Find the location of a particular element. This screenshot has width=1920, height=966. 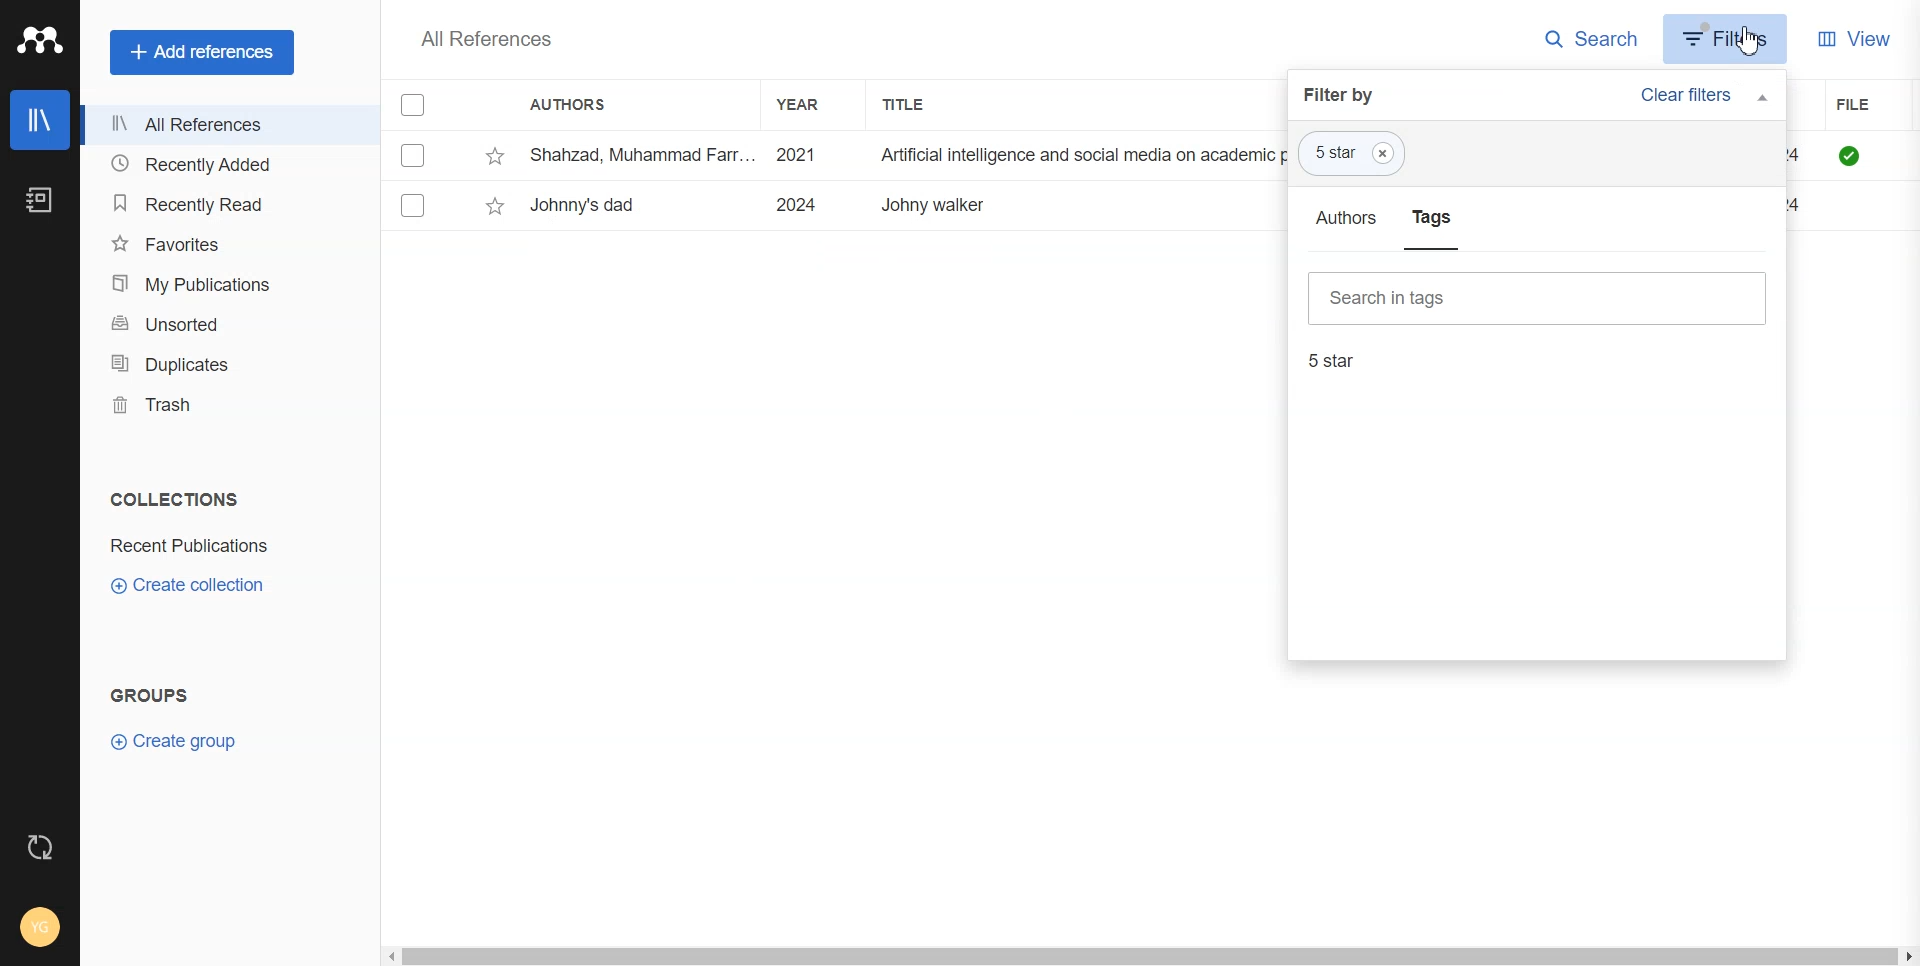

star is located at coordinates (496, 157).